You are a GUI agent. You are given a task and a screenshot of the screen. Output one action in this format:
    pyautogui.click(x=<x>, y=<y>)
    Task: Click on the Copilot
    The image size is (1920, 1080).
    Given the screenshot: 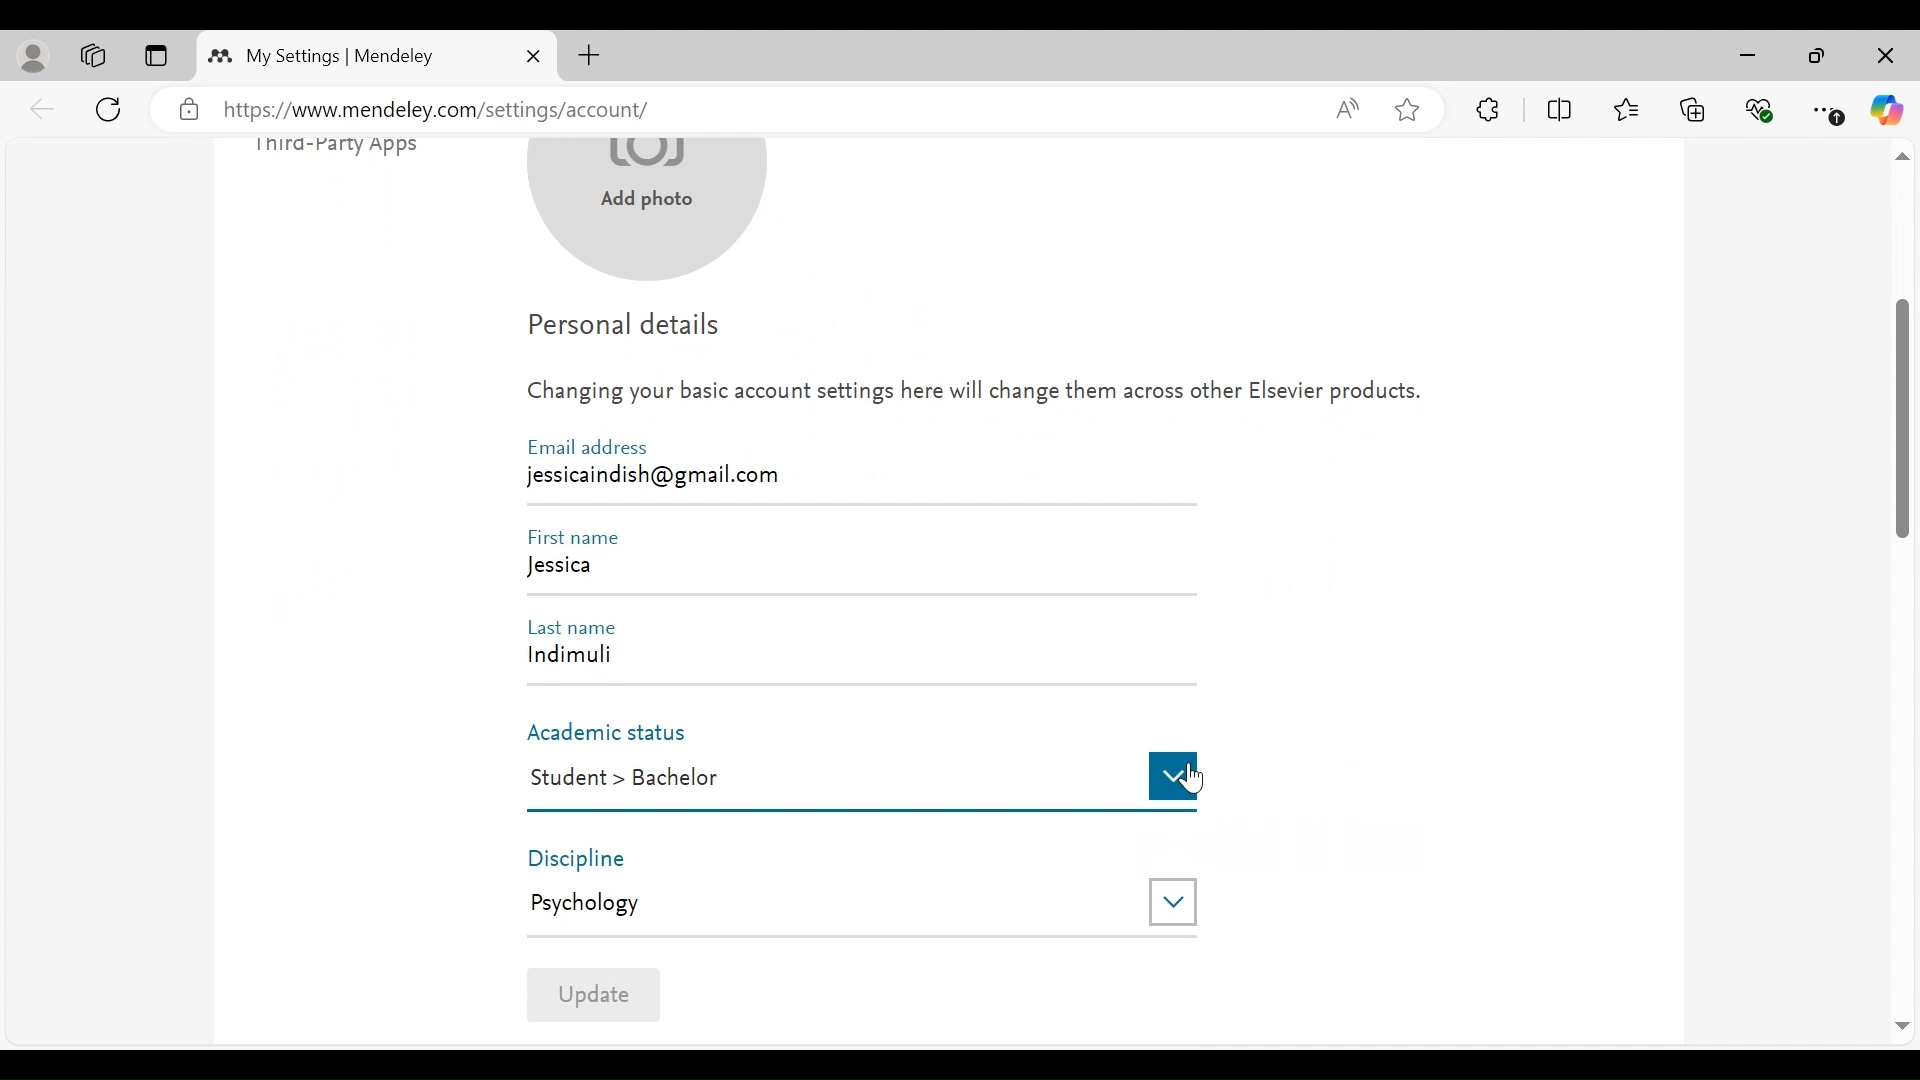 What is the action you would take?
    pyautogui.click(x=1887, y=110)
    